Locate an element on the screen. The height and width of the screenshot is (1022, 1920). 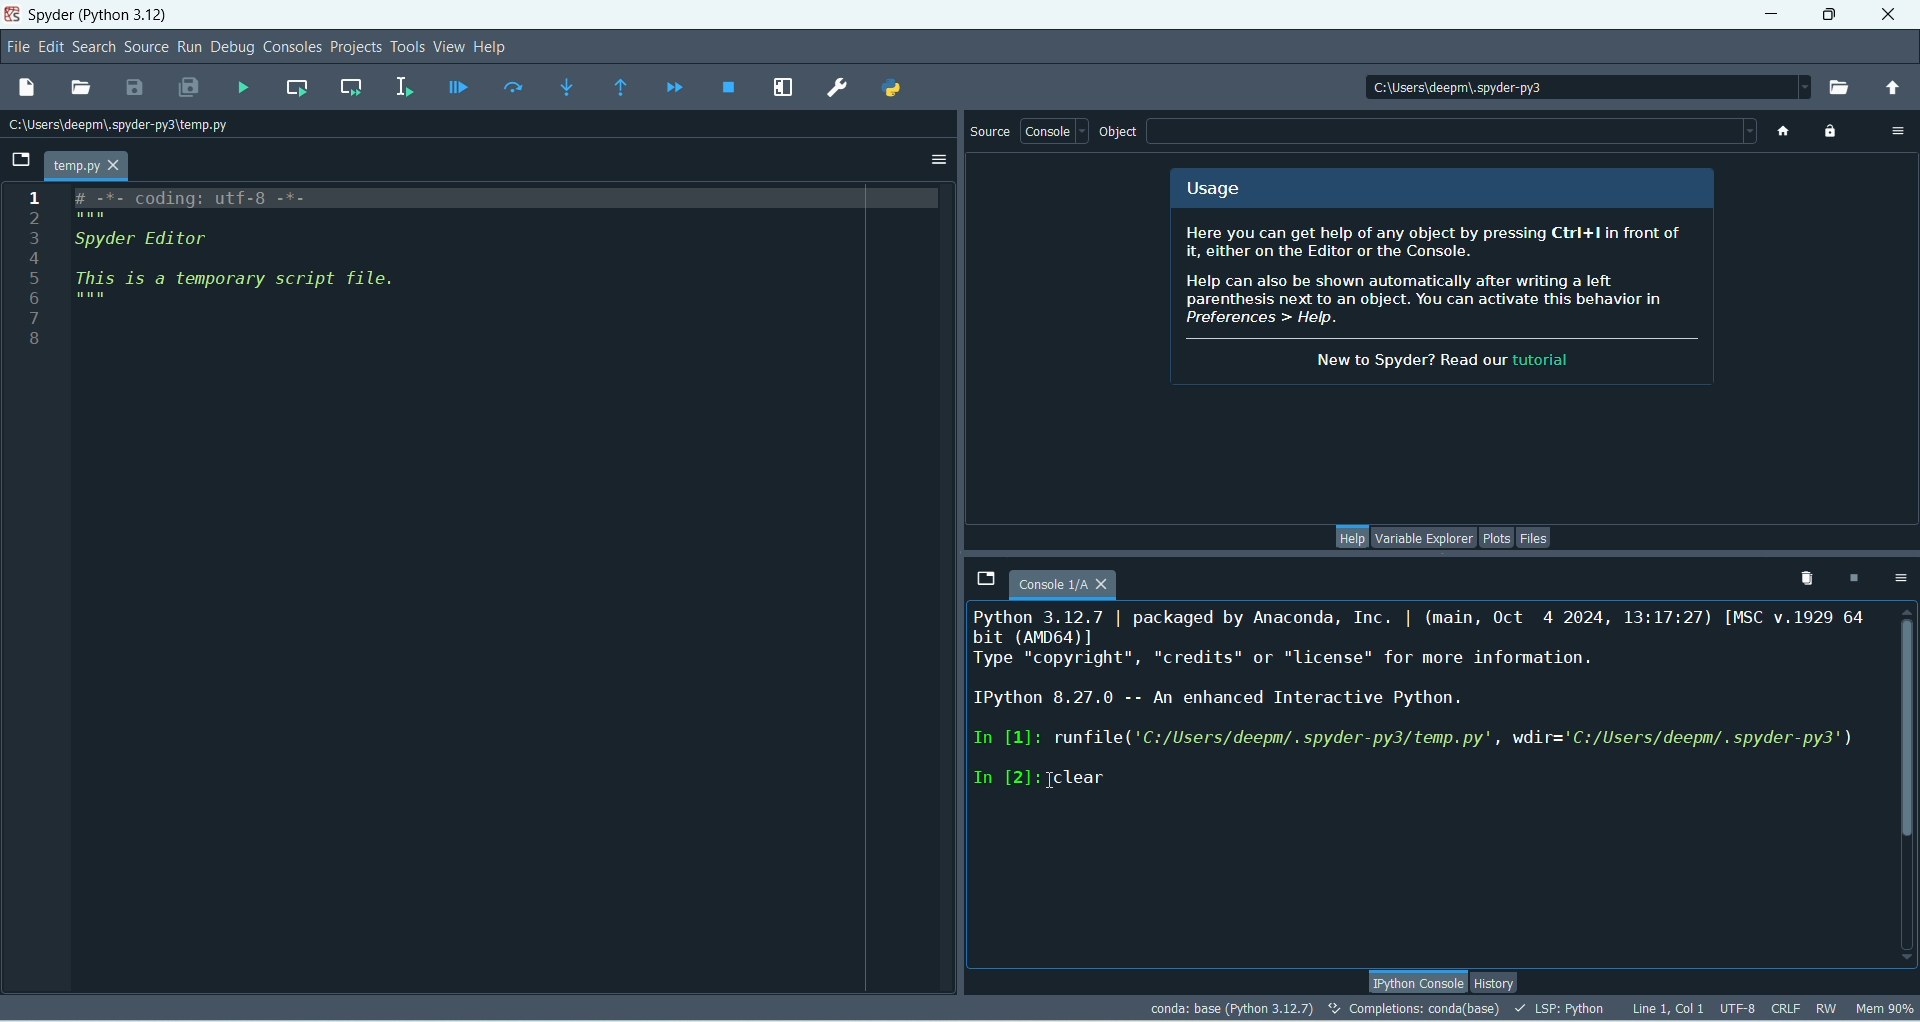
change to parent directory is located at coordinates (1893, 89).